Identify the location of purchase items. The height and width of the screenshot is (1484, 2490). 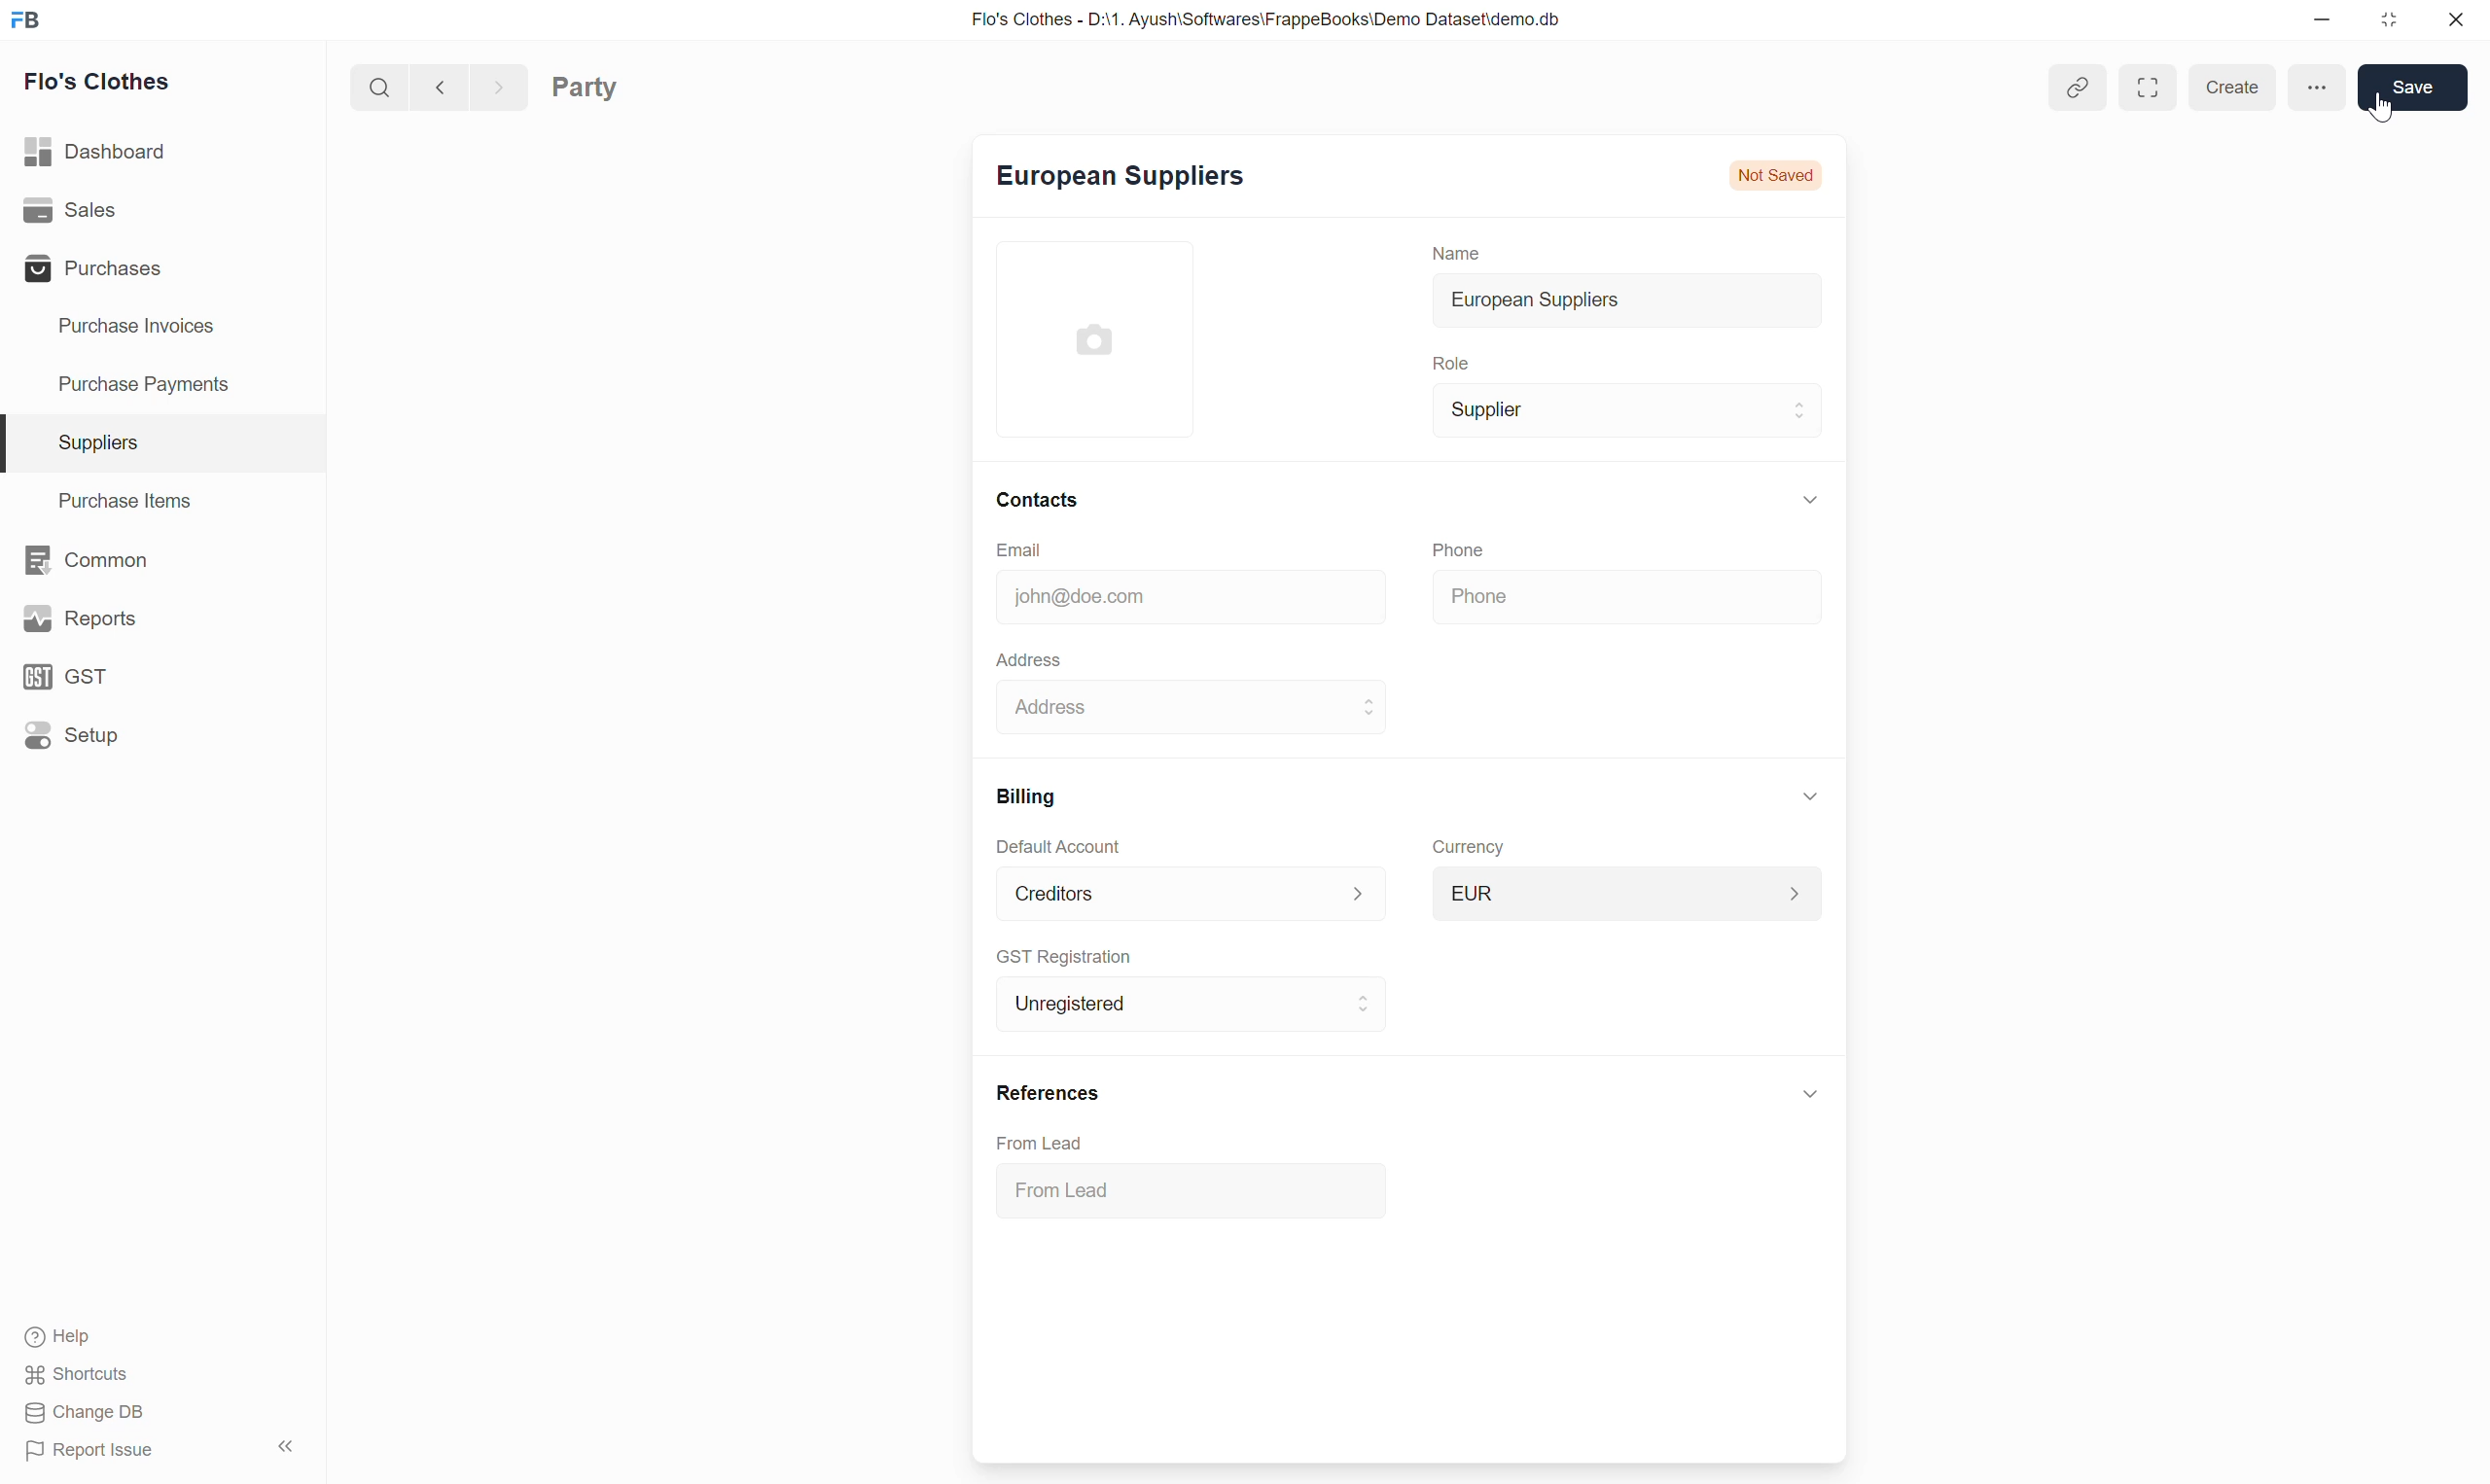
(133, 502).